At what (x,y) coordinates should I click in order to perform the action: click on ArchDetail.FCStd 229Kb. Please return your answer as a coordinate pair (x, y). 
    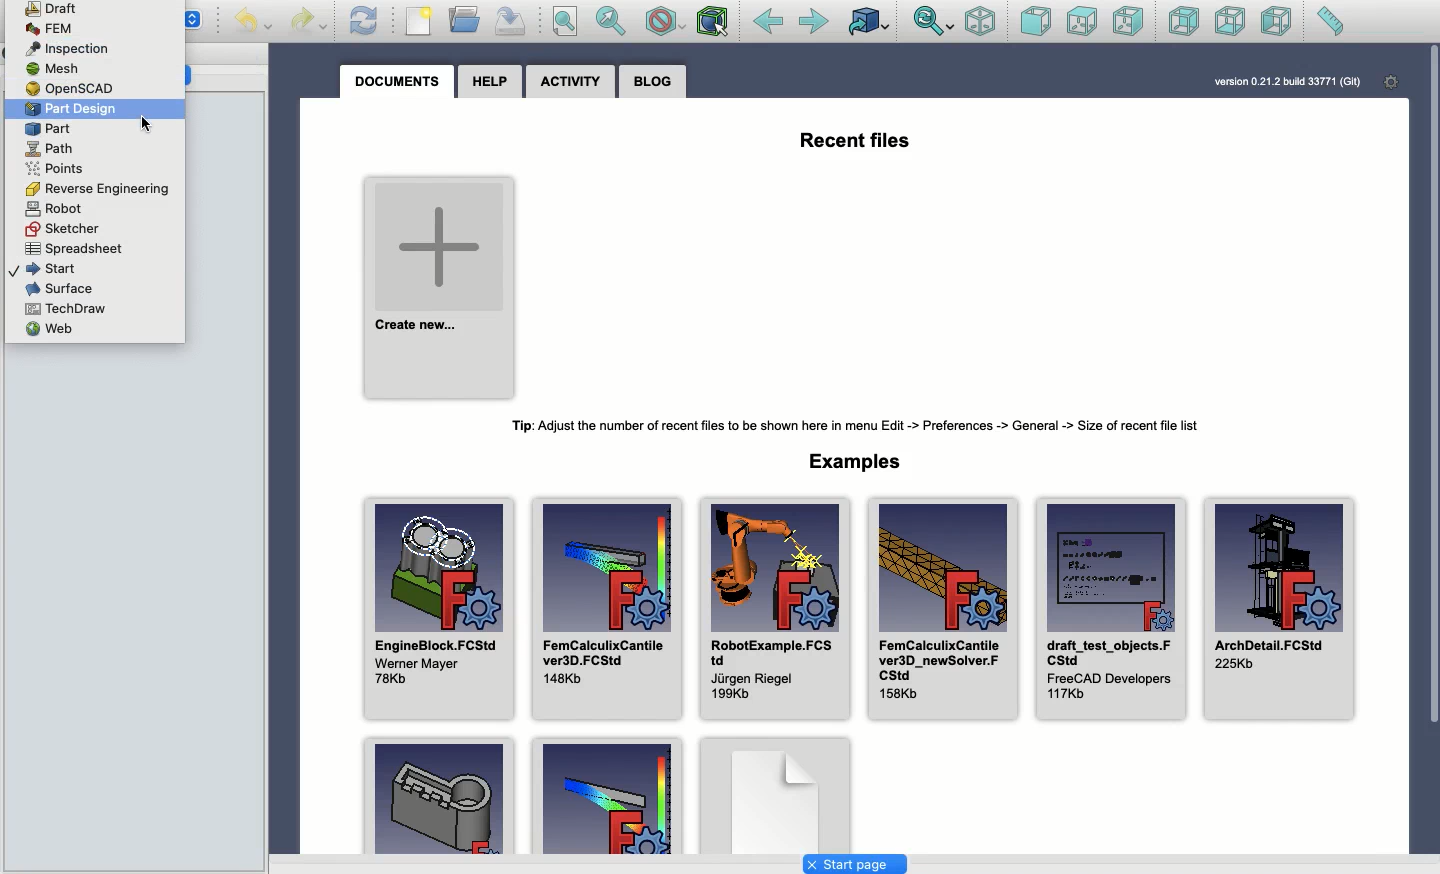
    Looking at the image, I should click on (1280, 608).